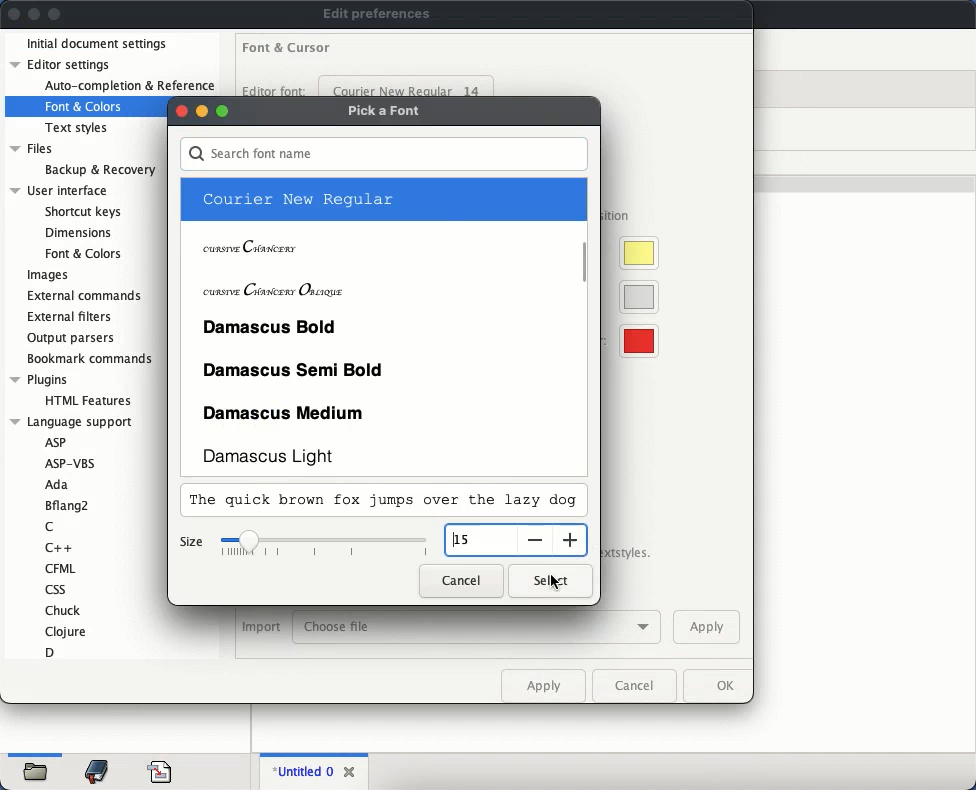  What do you see at coordinates (634, 686) in the screenshot?
I see `cancel` at bounding box center [634, 686].